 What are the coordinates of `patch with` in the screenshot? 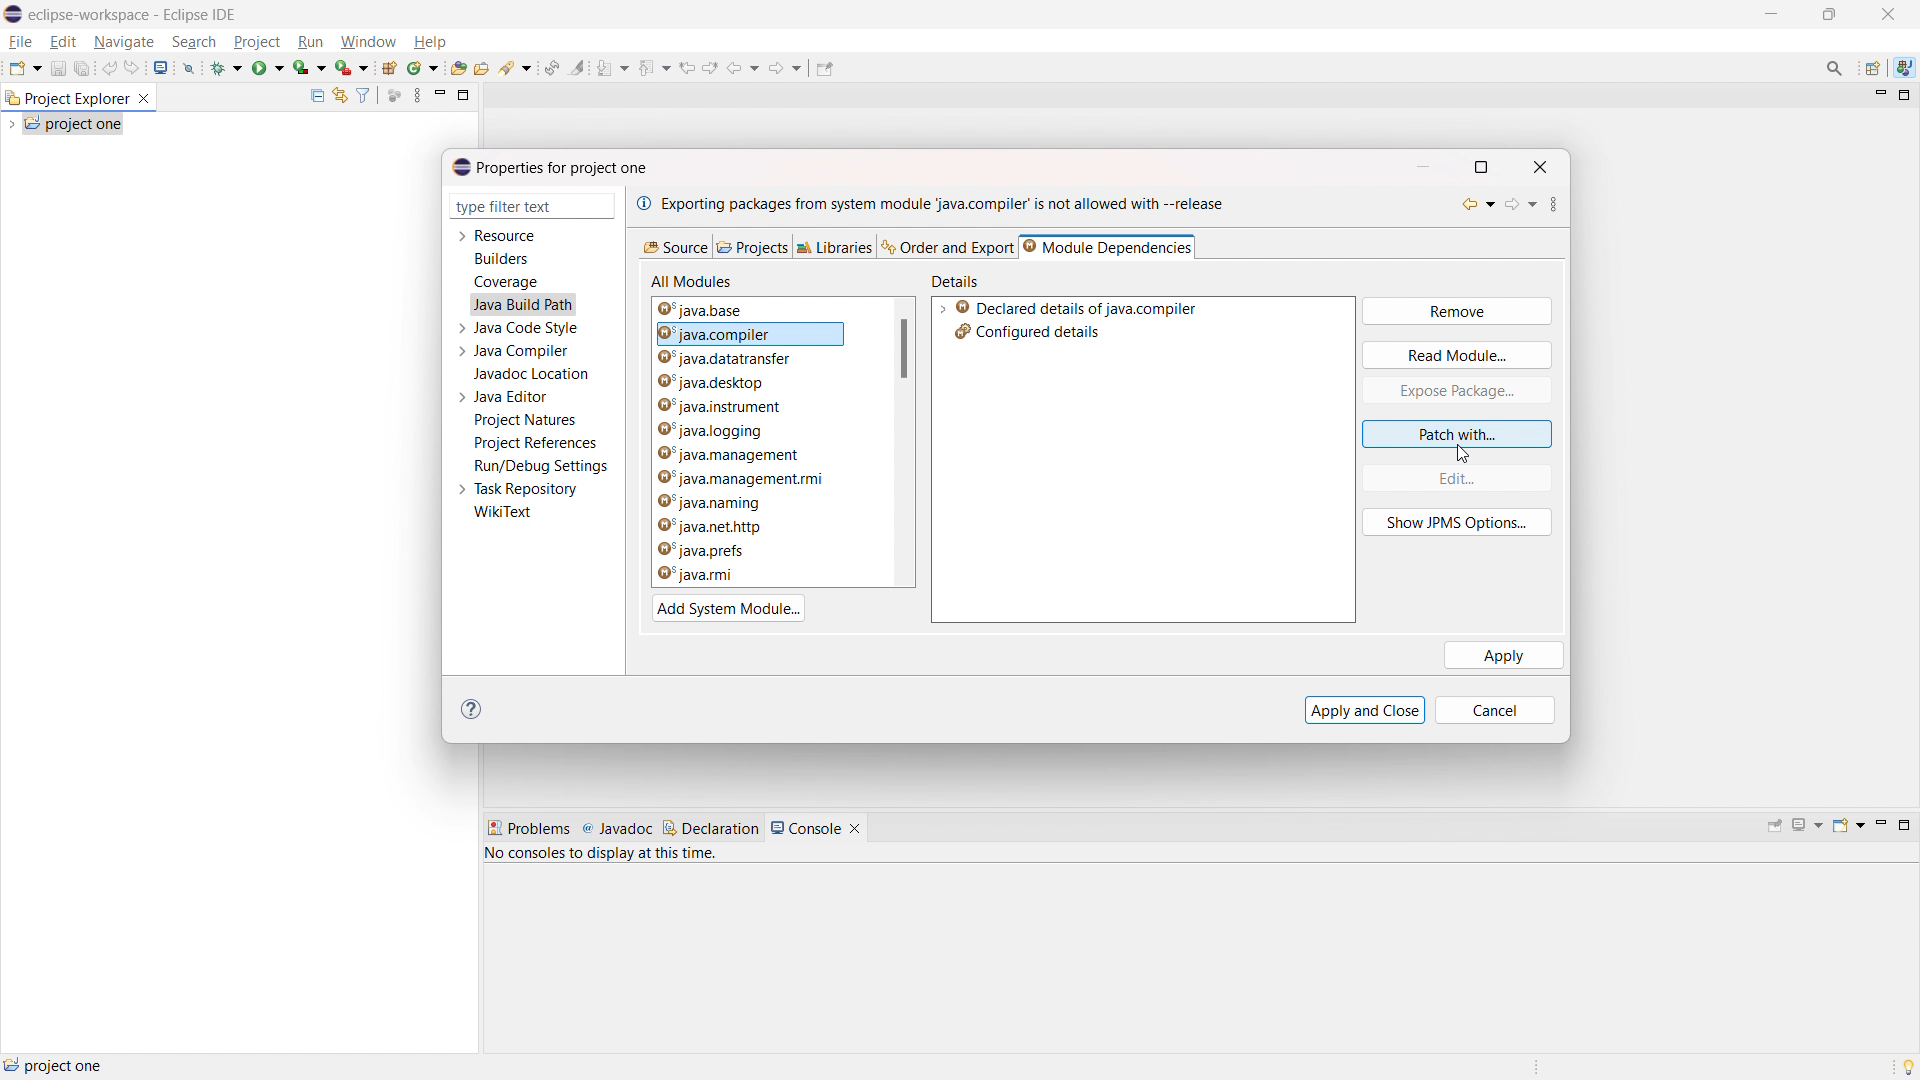 It's located at (1457, 434).